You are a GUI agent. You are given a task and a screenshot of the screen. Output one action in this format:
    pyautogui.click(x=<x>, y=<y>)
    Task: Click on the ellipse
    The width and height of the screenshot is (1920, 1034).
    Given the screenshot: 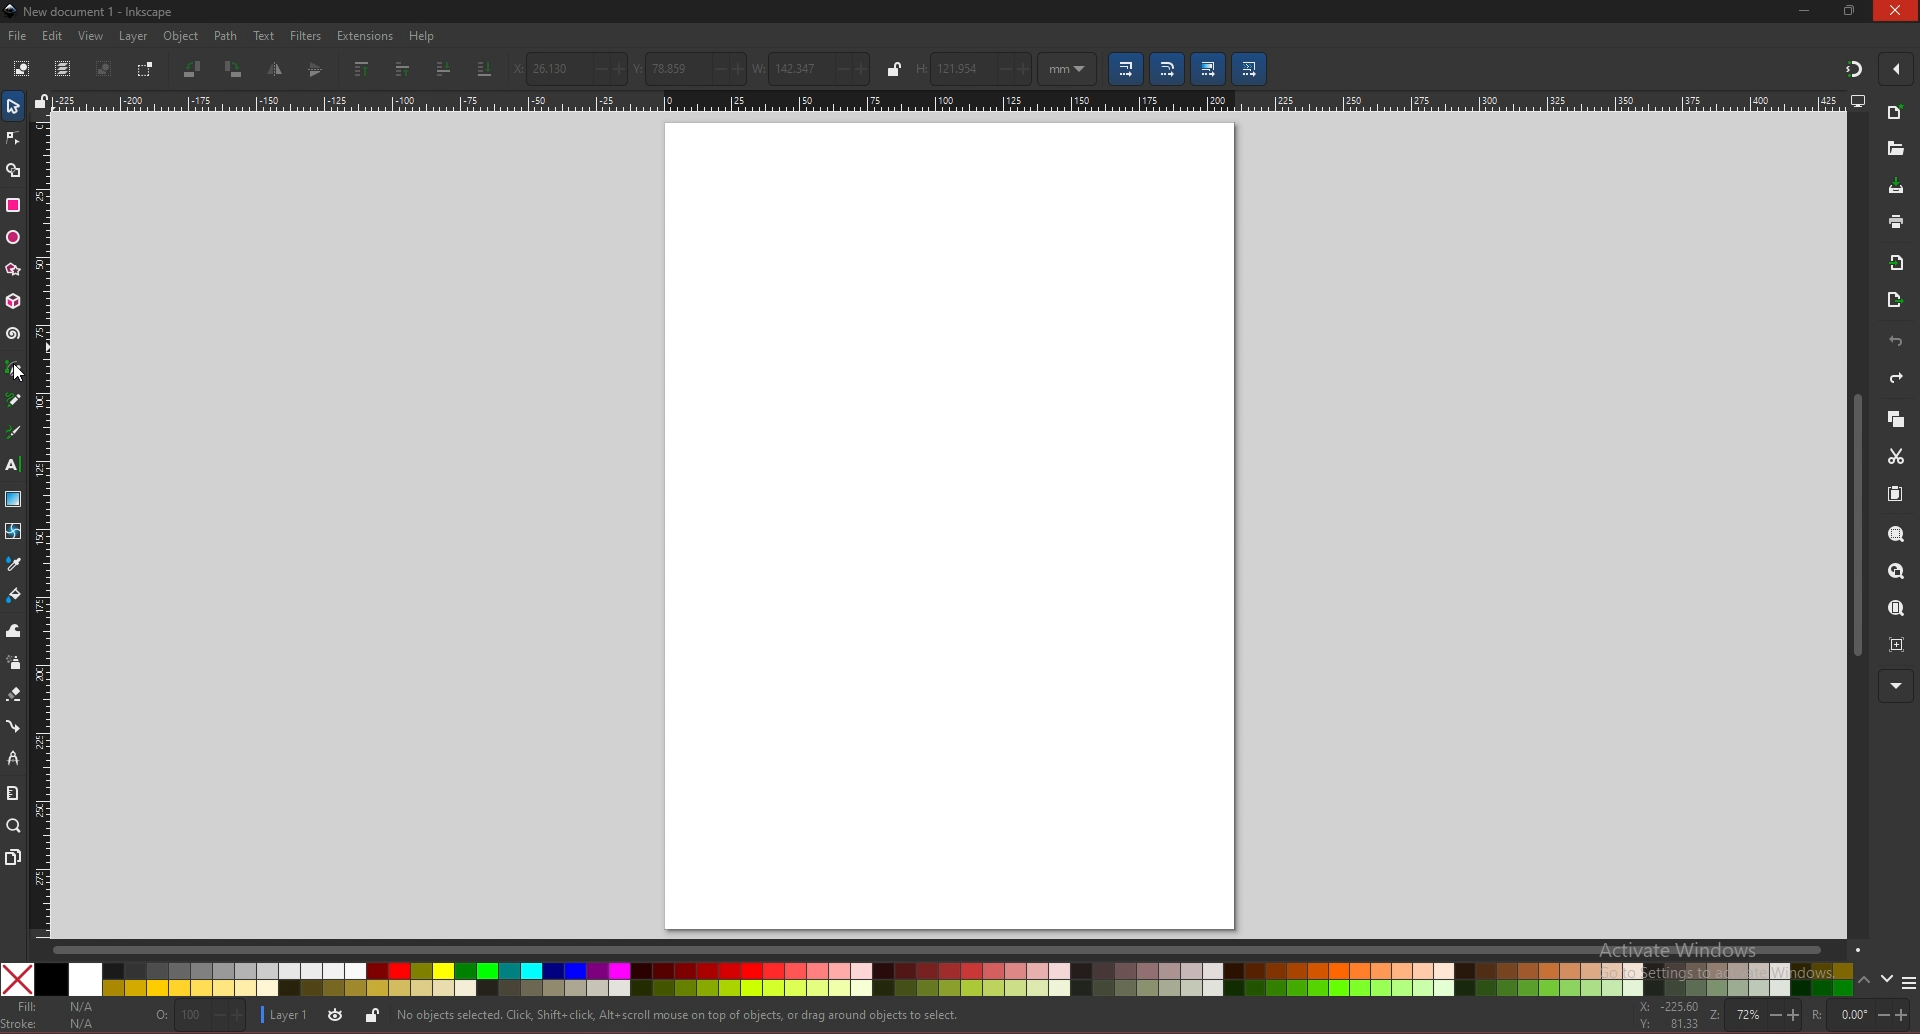 What is the action you would take?
    pyautogui.click(x=13, y=238)
    